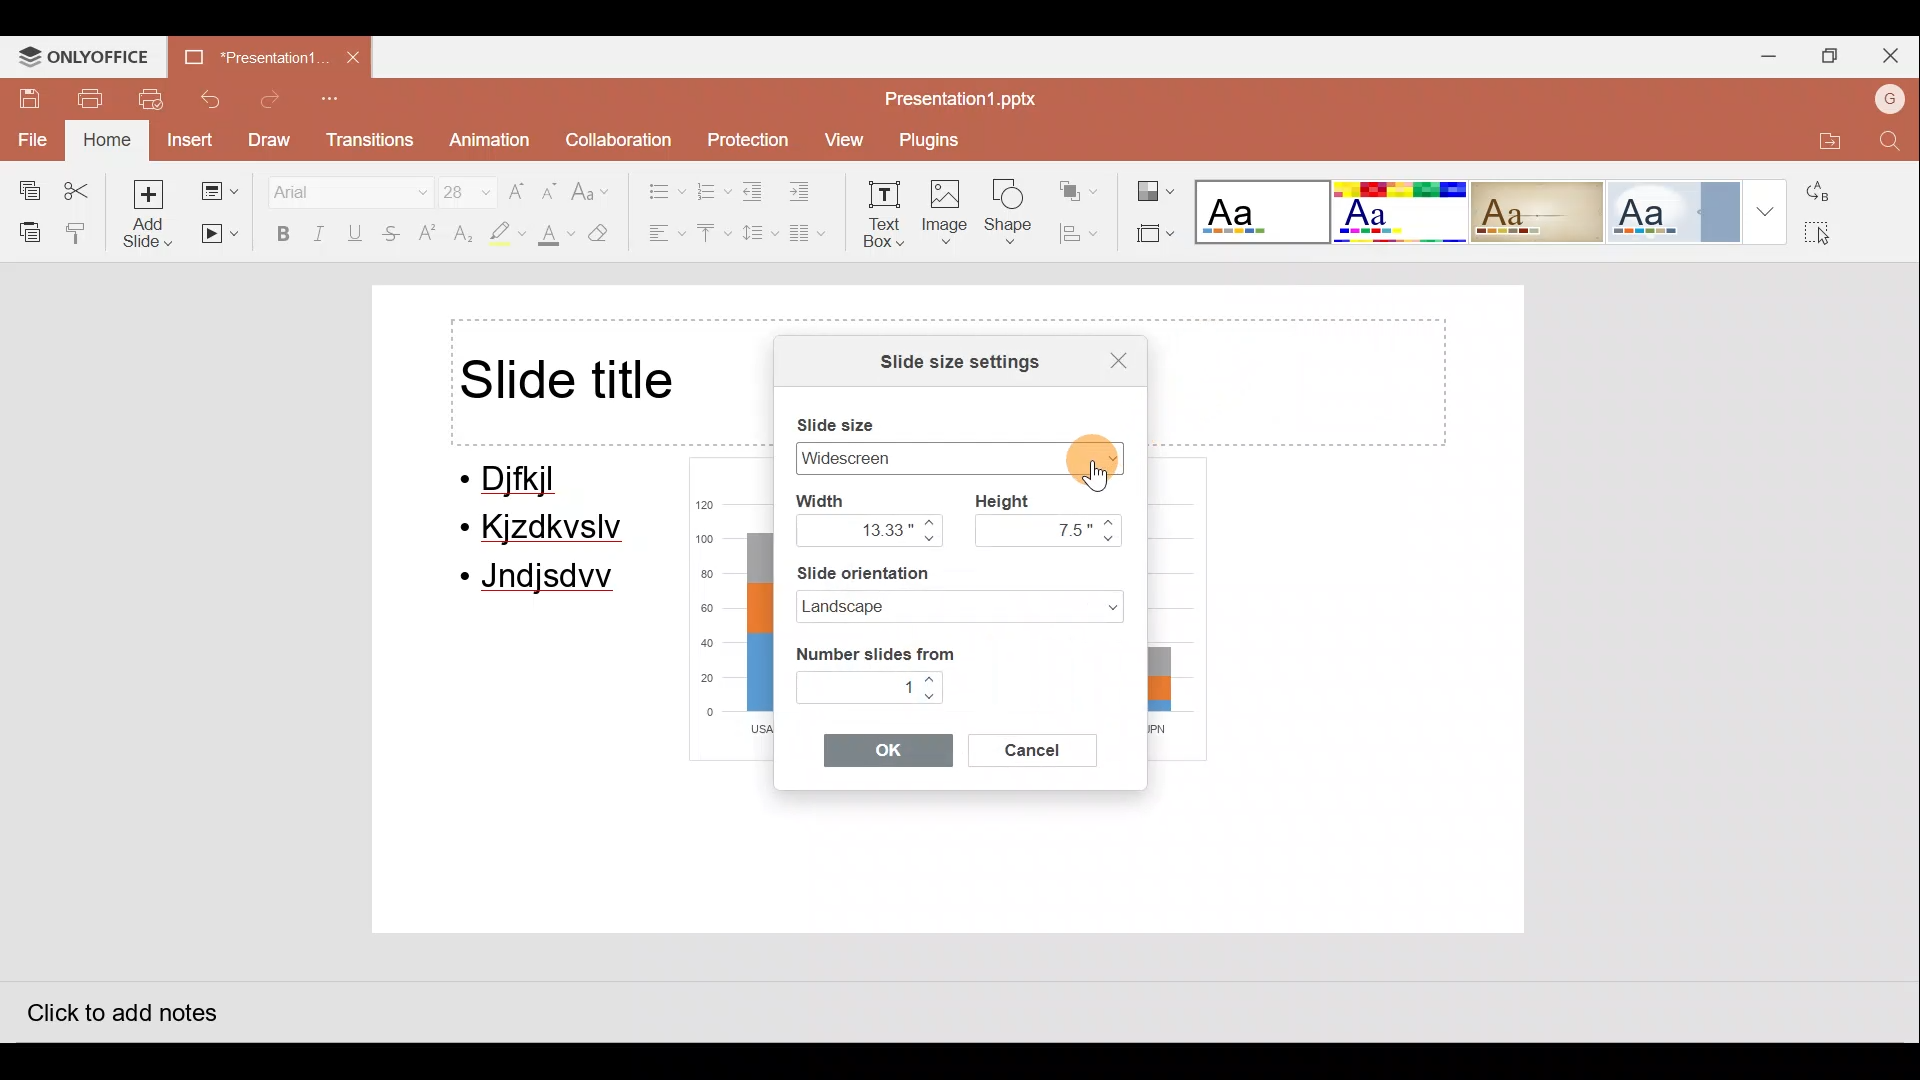 This screenshot has height=1080, width=1920. Describe the element at coordinates (278, 233) in the screenshot. I see `Bold` at that location.